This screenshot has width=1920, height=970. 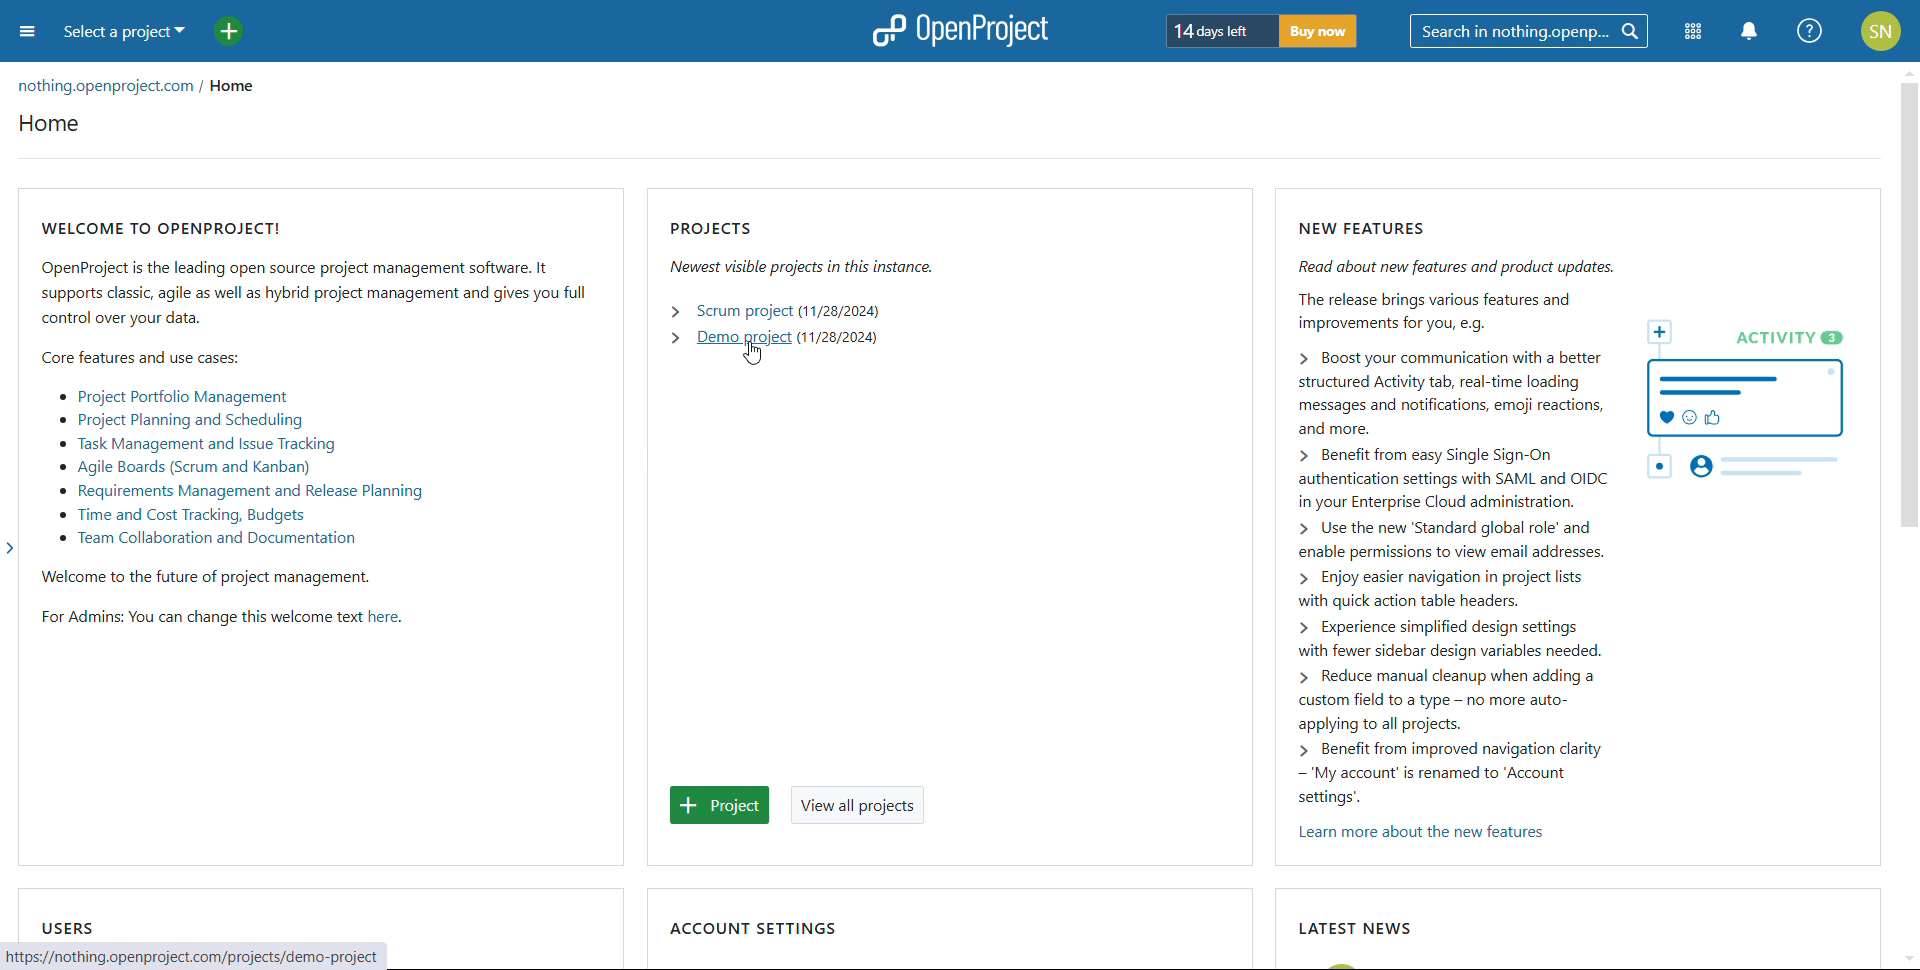 What do you see at coordinates (754, 930) in the screenshot?
I see `account settings` at bounding box center [754, 930].